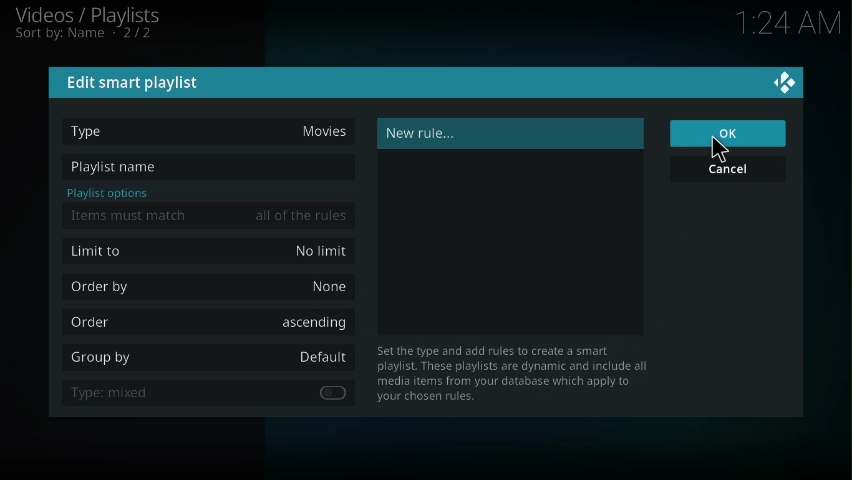 The image size is (852, 480). What do you see at coordinates (726, 170) in the screenshot?
I see `cancel` at bounding box center [726, 170].